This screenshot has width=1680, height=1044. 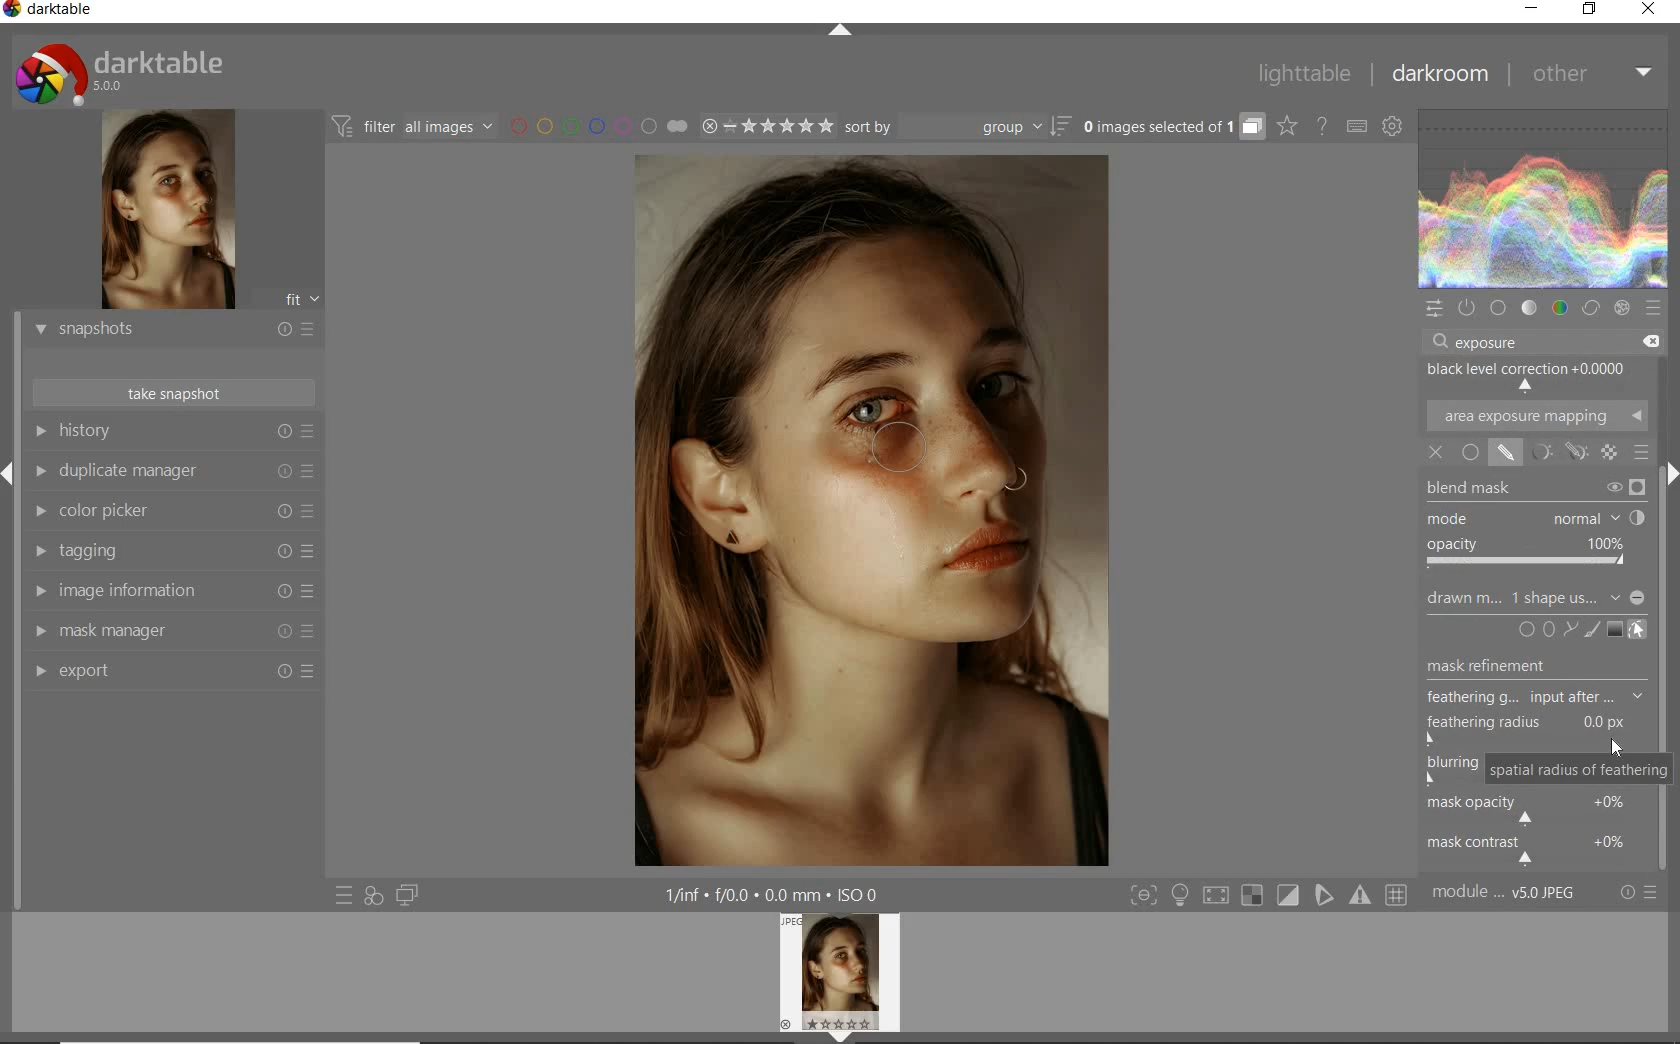 I want to click on mask contrast, so click(x=1533, y=852).